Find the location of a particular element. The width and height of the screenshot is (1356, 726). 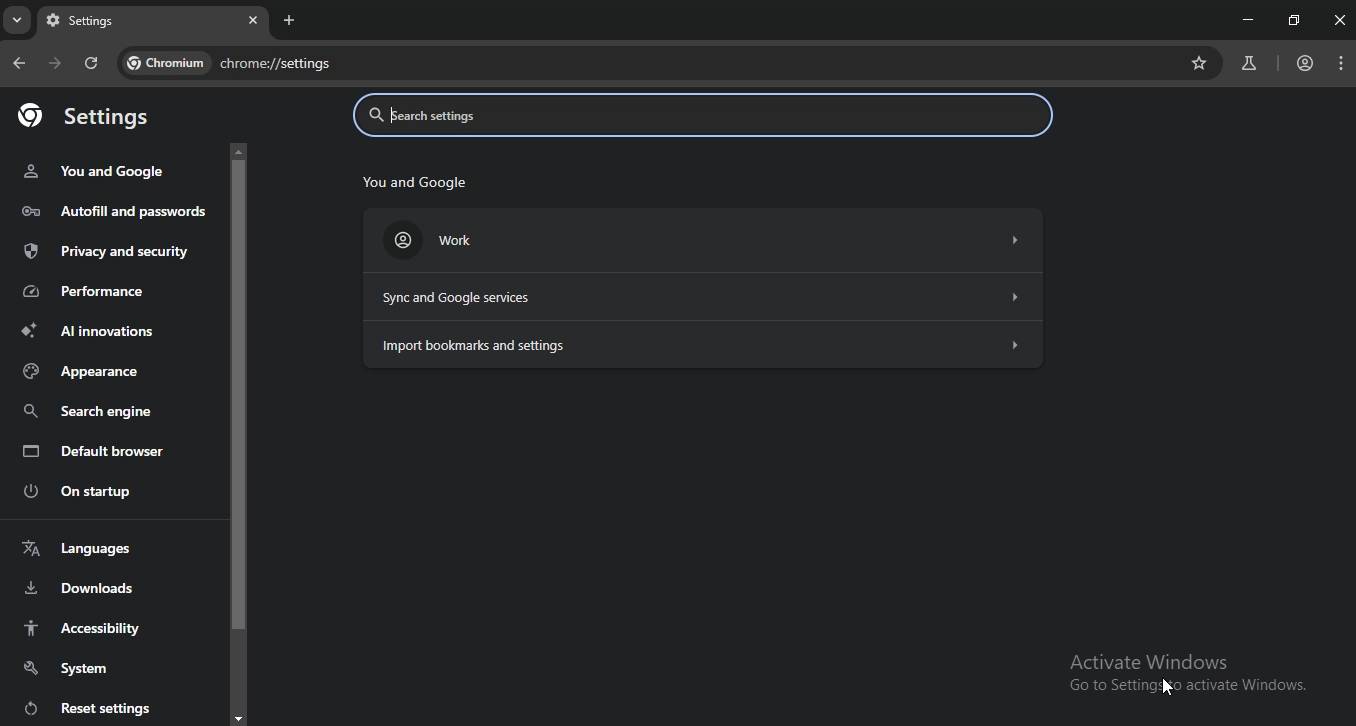

close is located at coordinates (253, 19).